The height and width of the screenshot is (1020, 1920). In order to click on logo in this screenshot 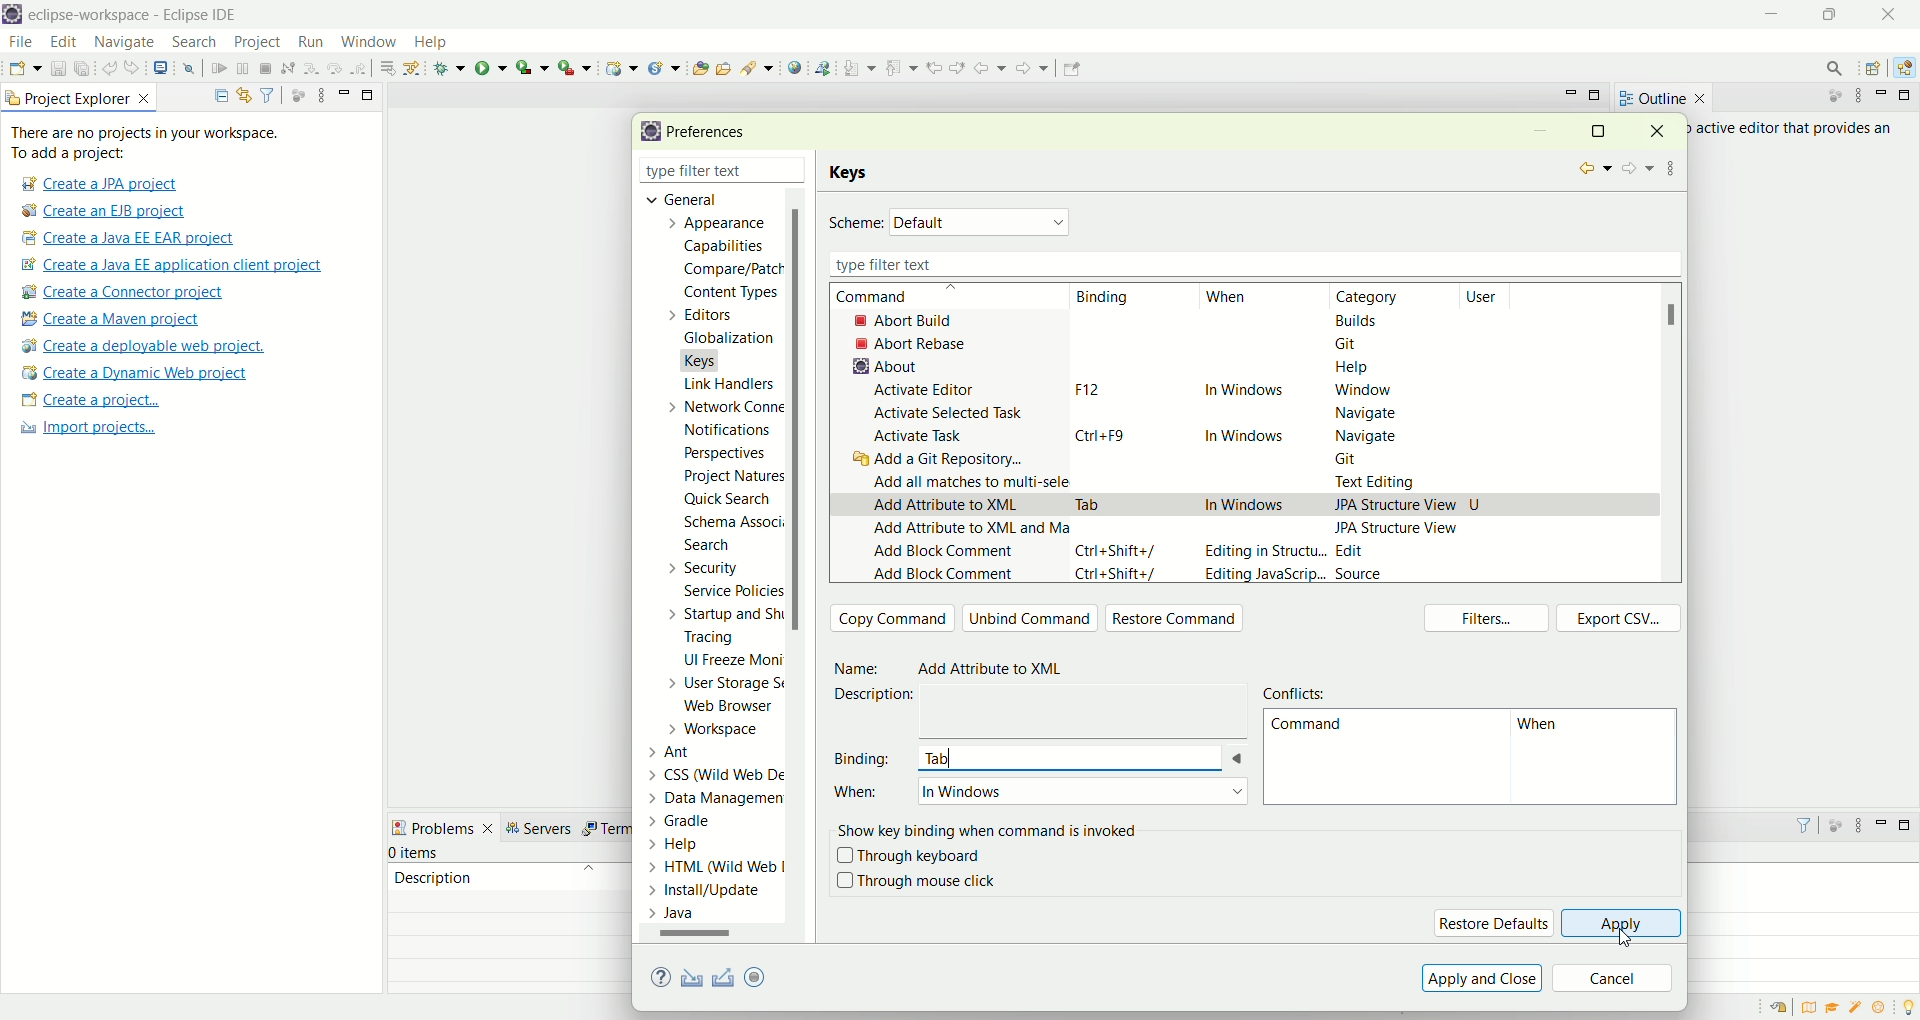, I will do `click(647, 132)`.